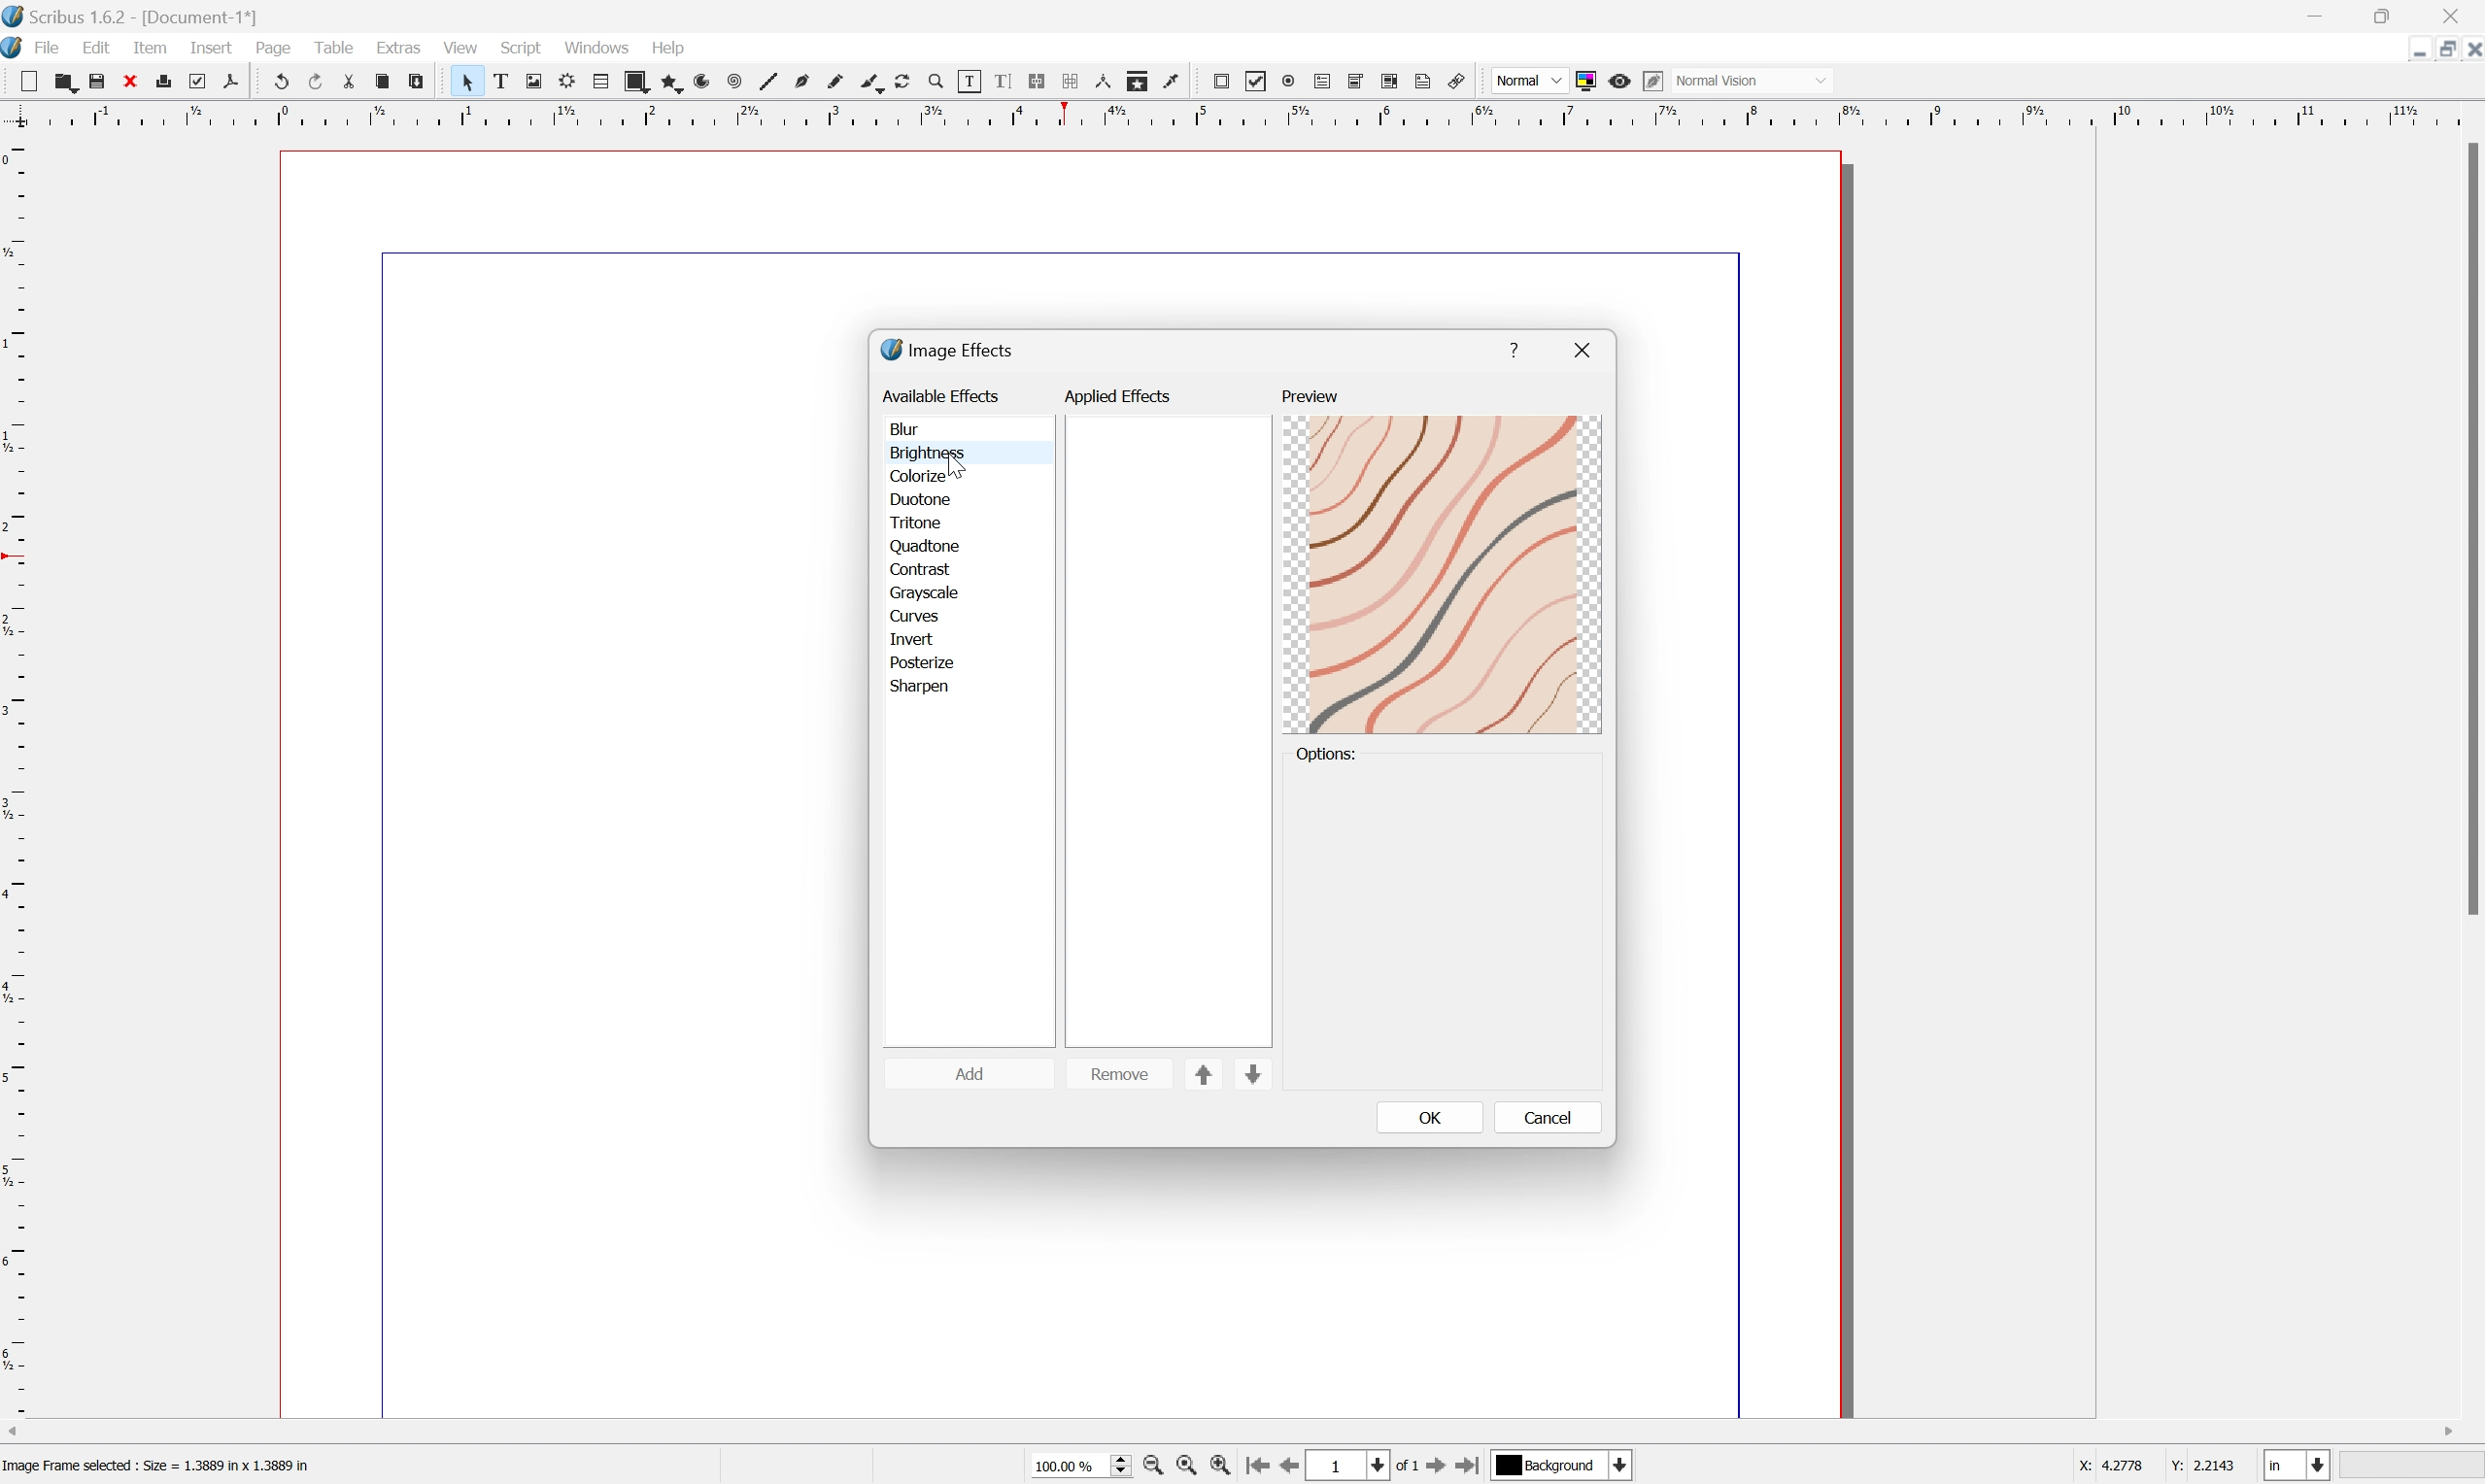 This screenshot has width=2485, height=1484. I want to click on New, so click(22, 78).